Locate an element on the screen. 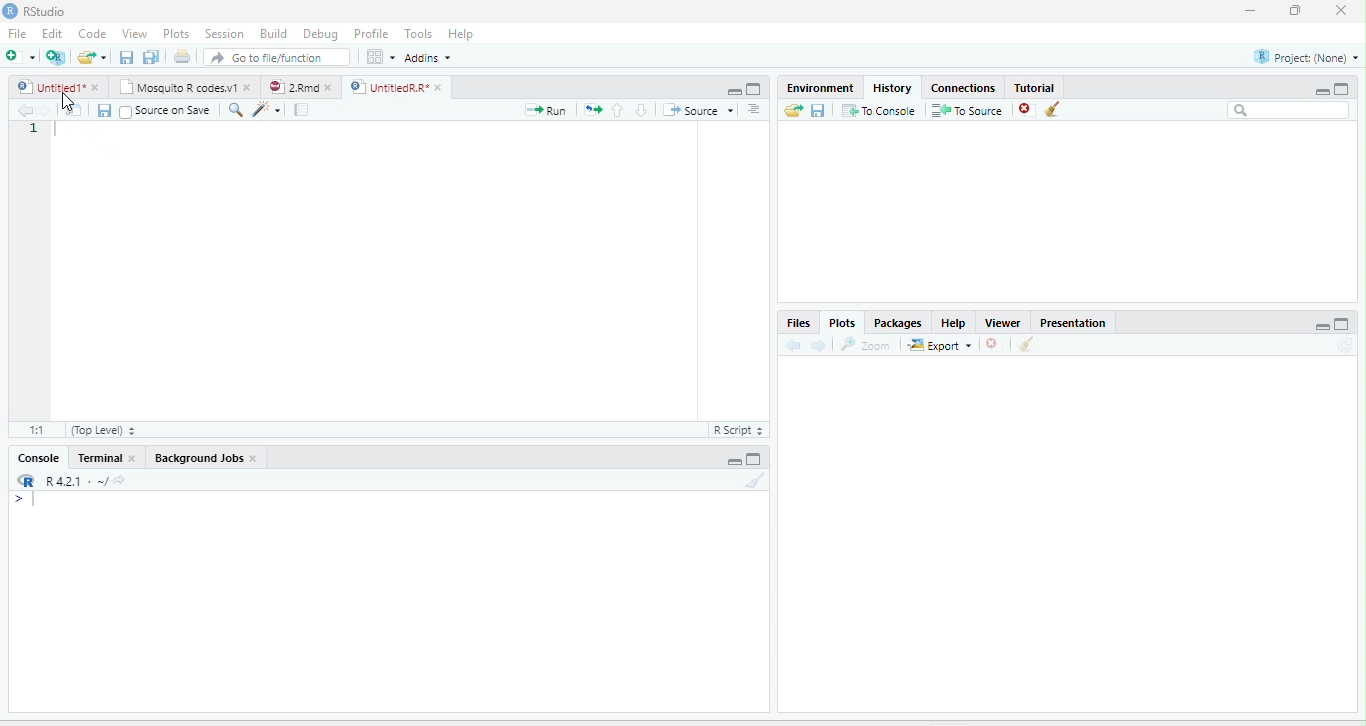 The width and height of the screenshot is (1366, 726). cursor is located at coordinates (69, 101).